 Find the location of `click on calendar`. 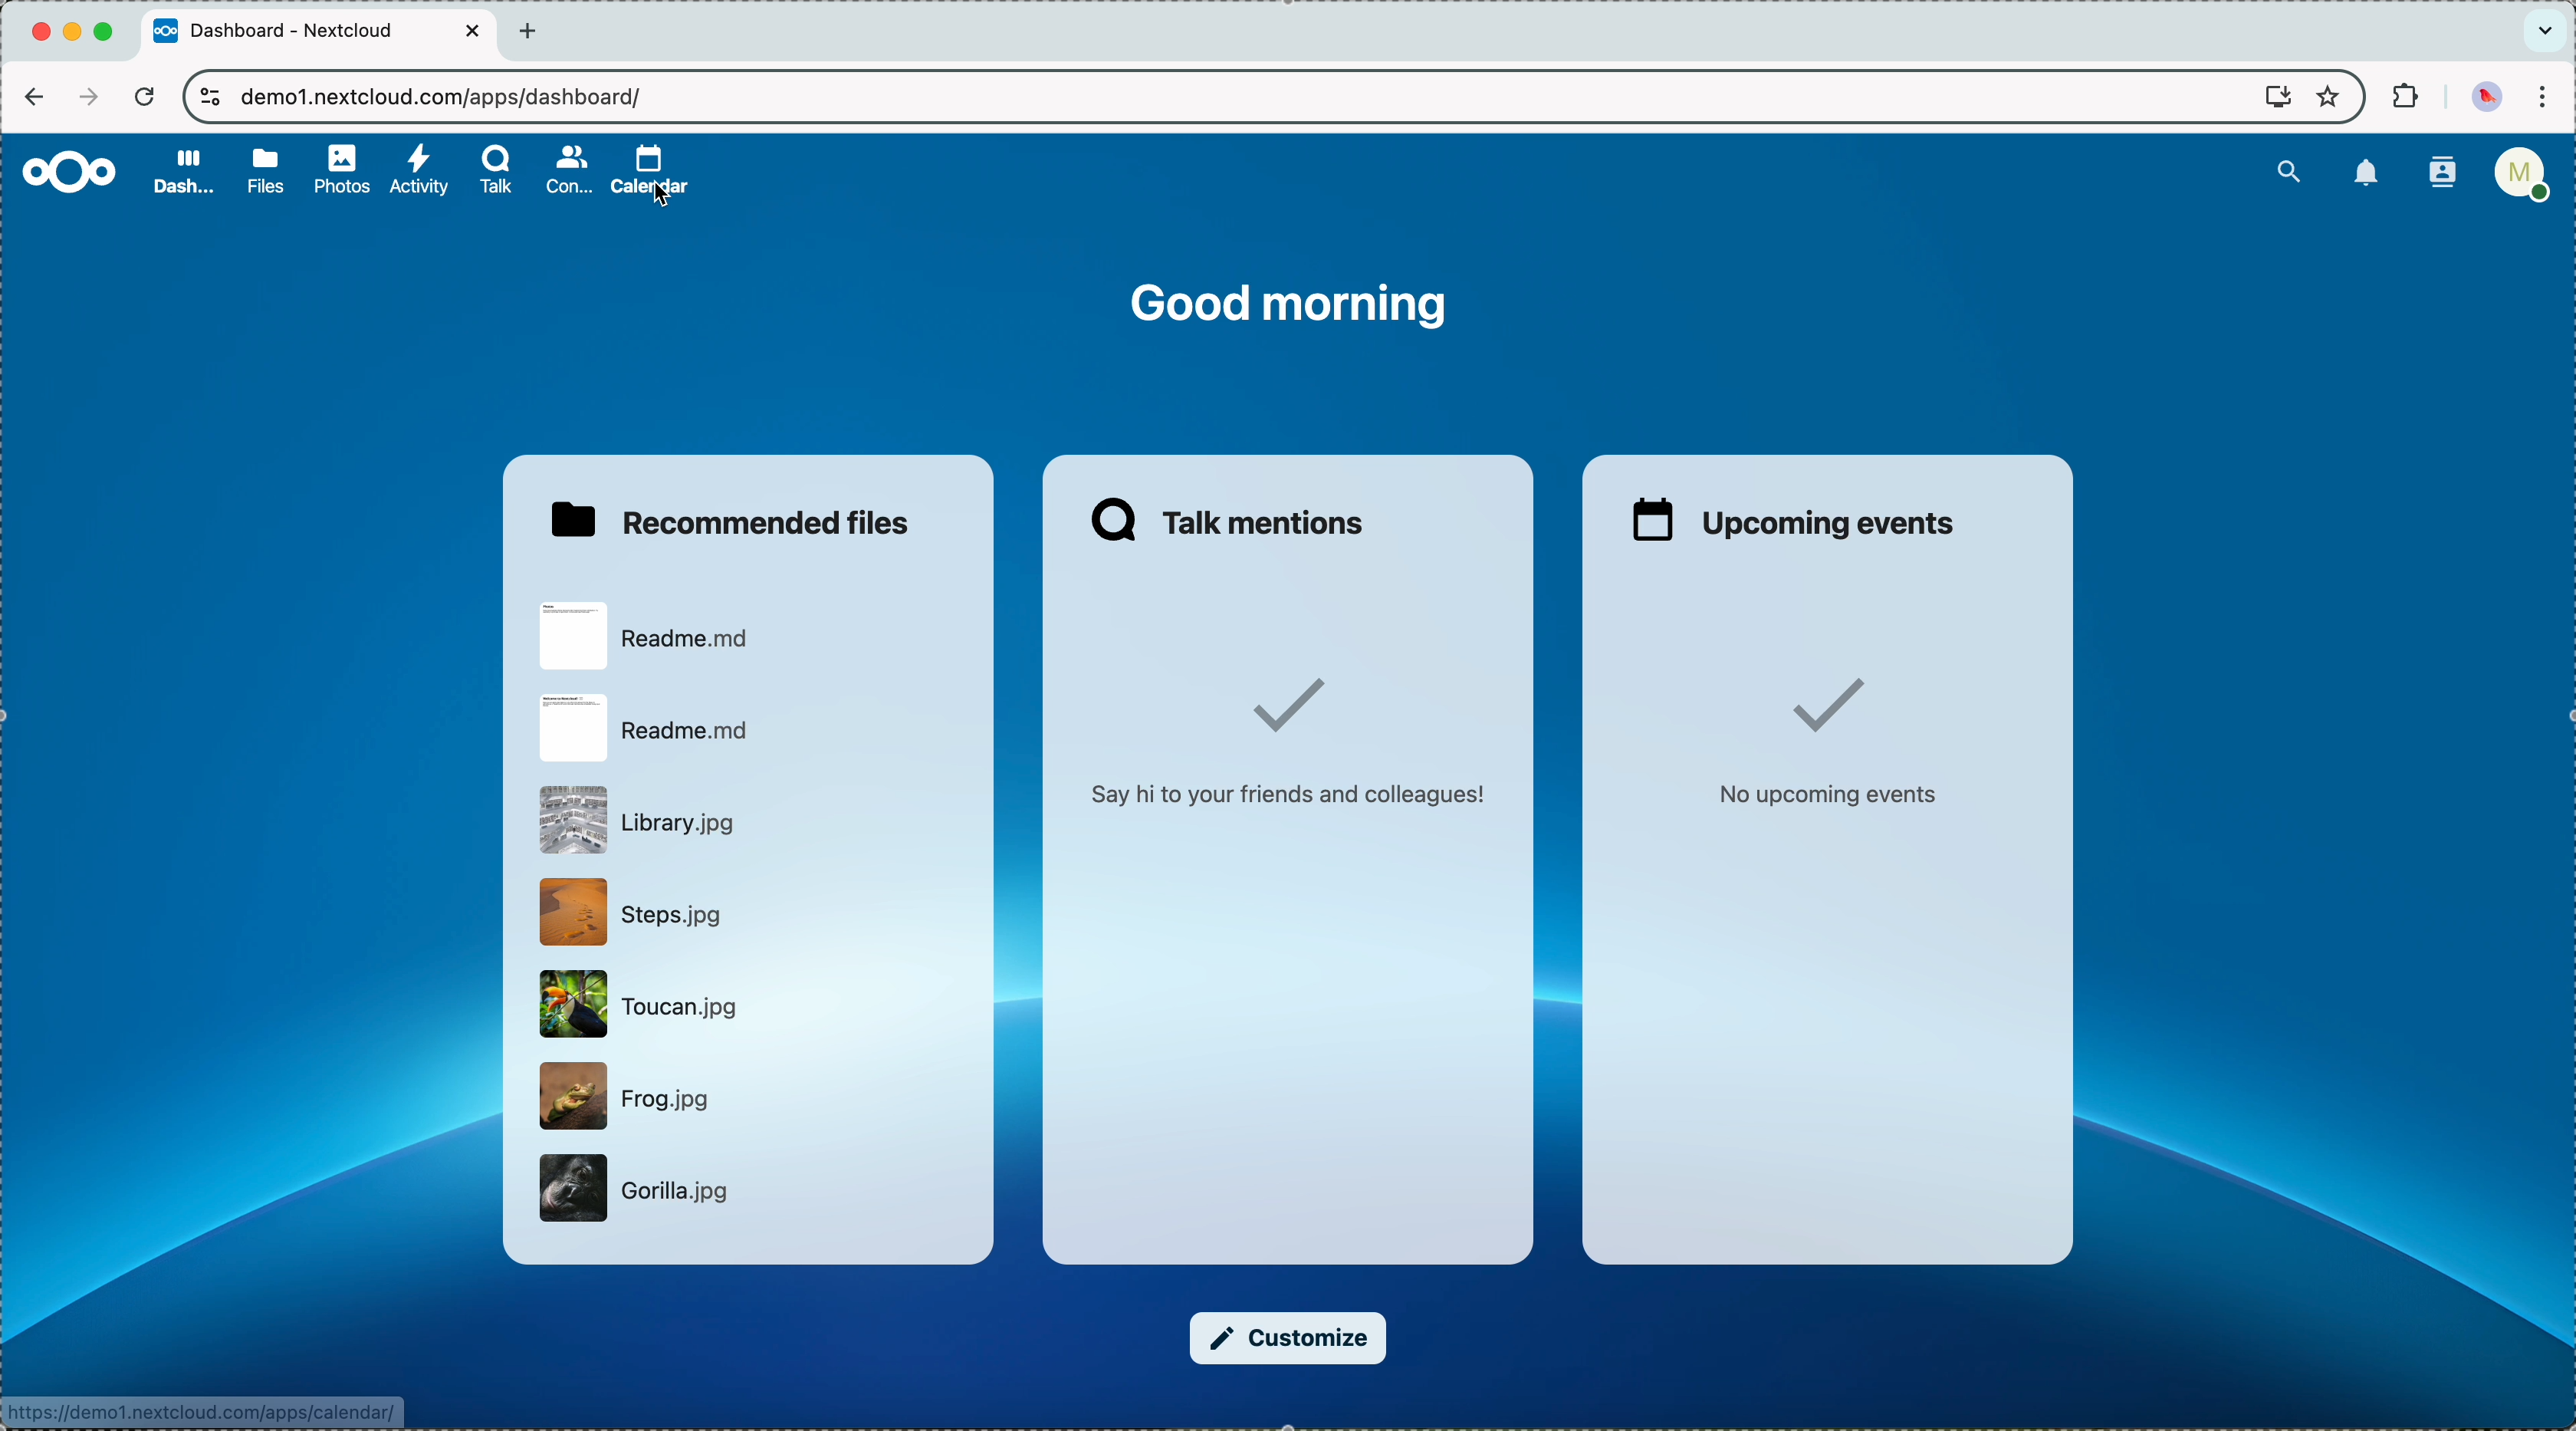

click on calendar is located at coordinates (650, 174).